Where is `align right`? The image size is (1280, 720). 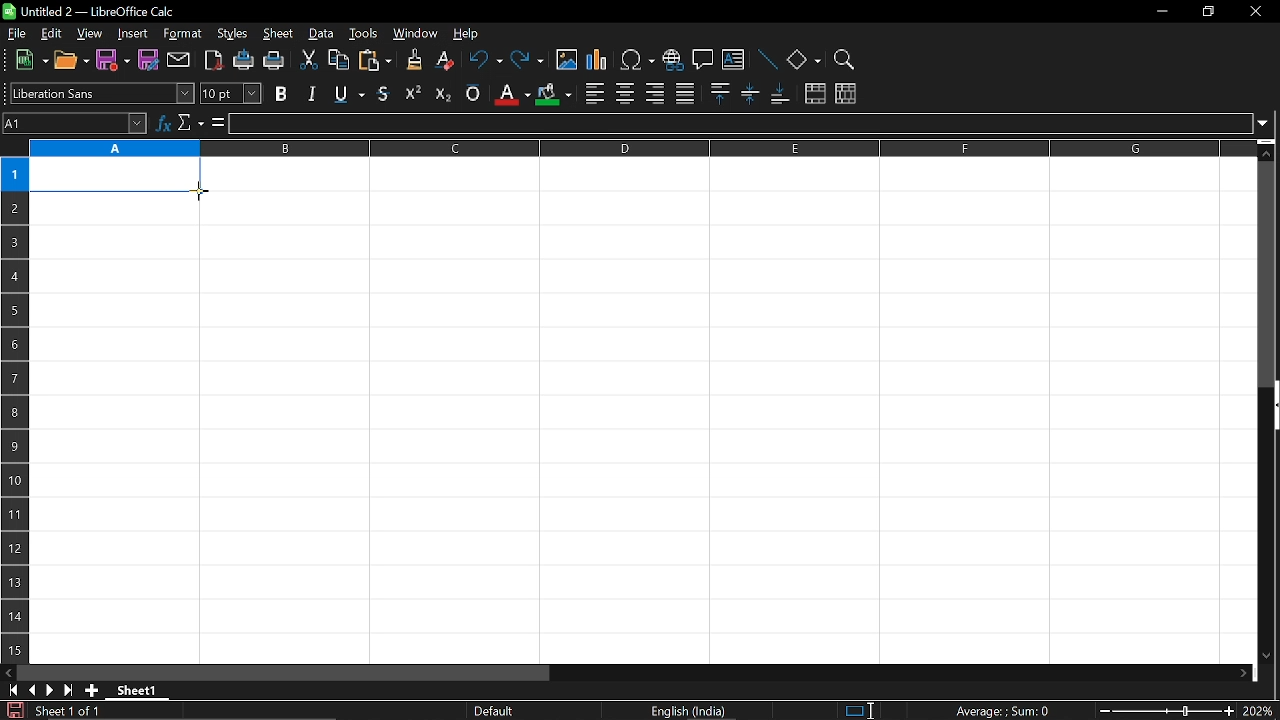 align right is located at coordinates (654, 94).